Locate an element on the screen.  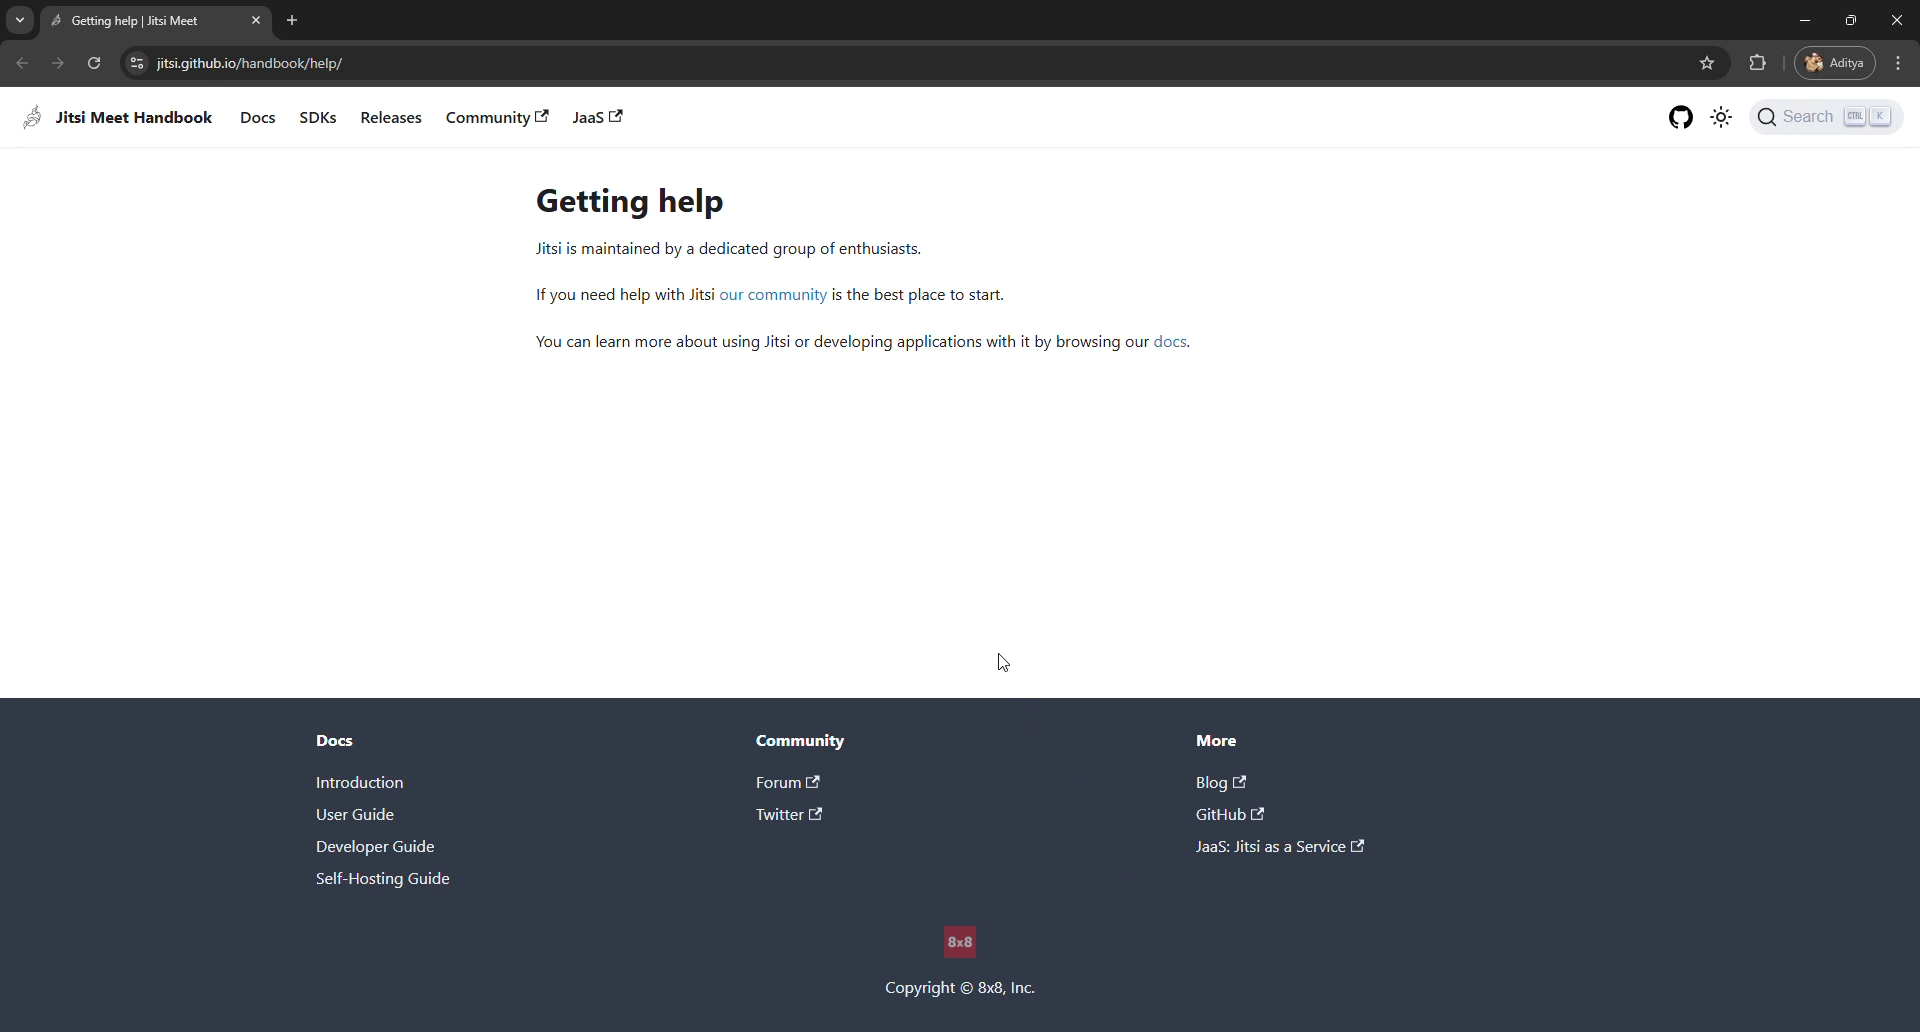
copyright is located at coordinates (960, 960).